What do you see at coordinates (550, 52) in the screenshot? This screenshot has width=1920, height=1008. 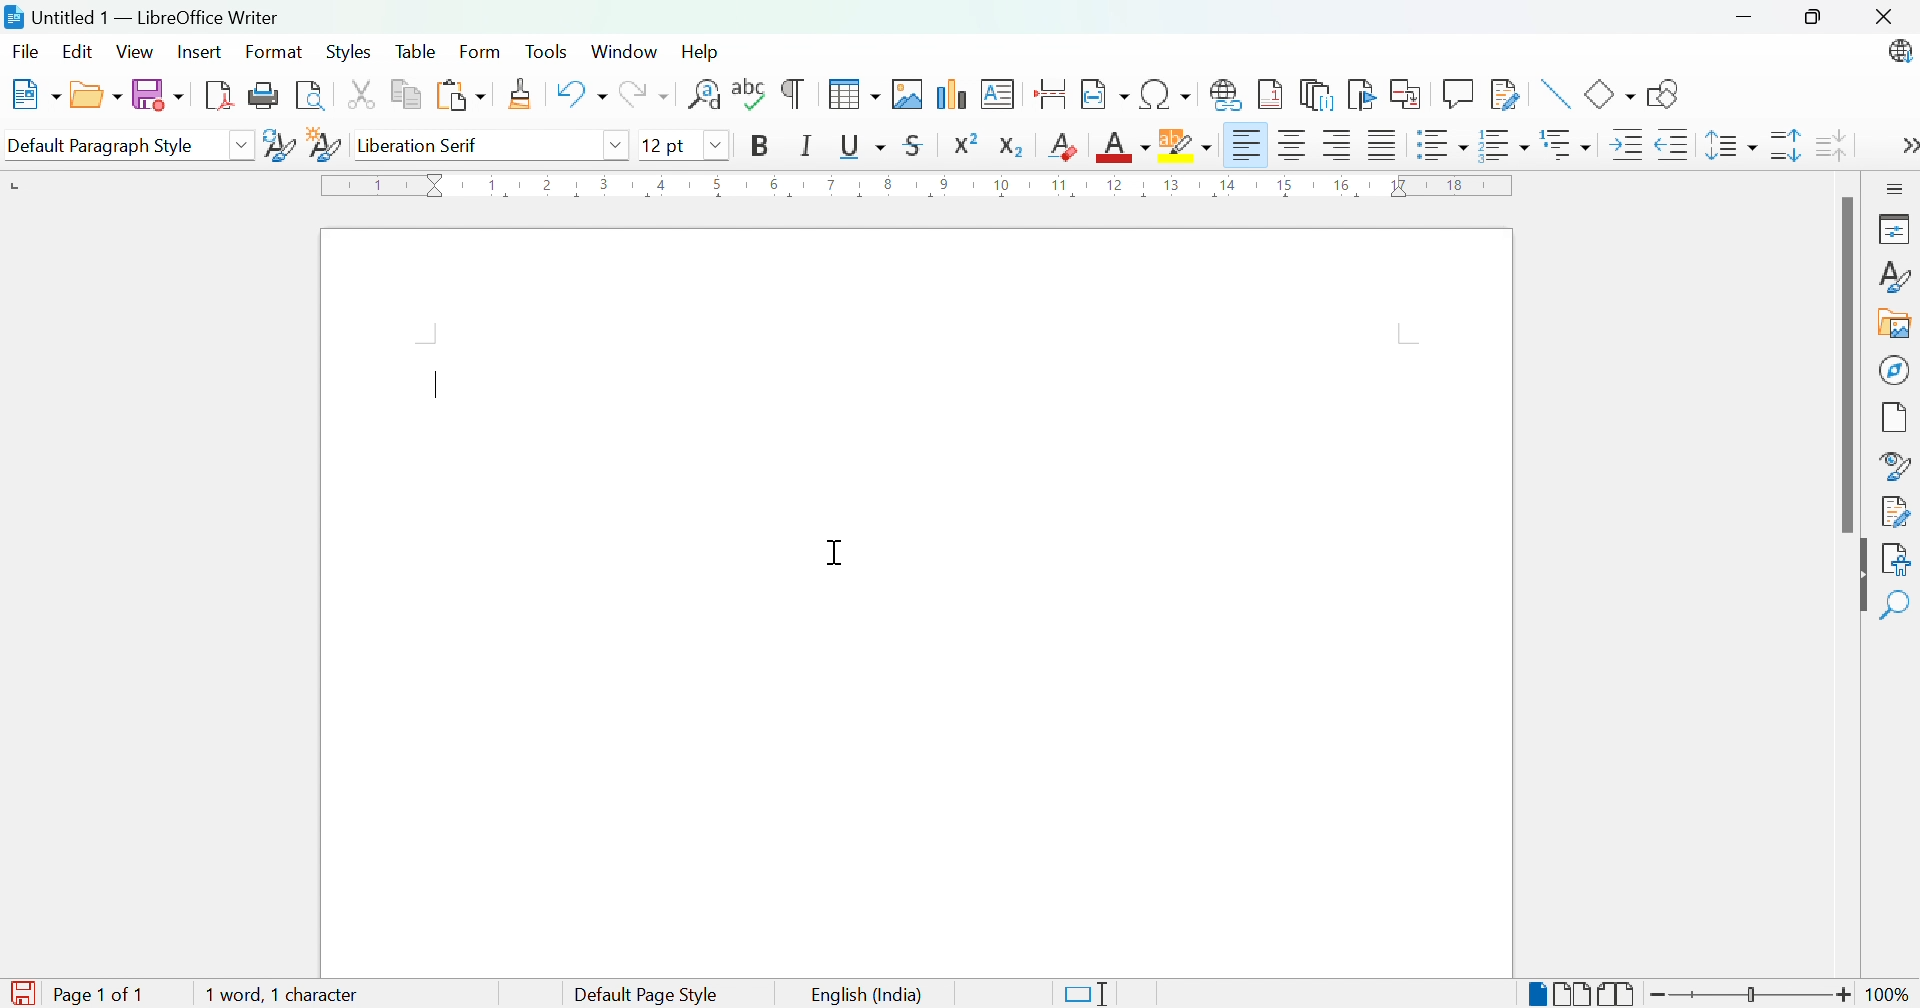 I see `Tools` at bounding box center [550, 52].